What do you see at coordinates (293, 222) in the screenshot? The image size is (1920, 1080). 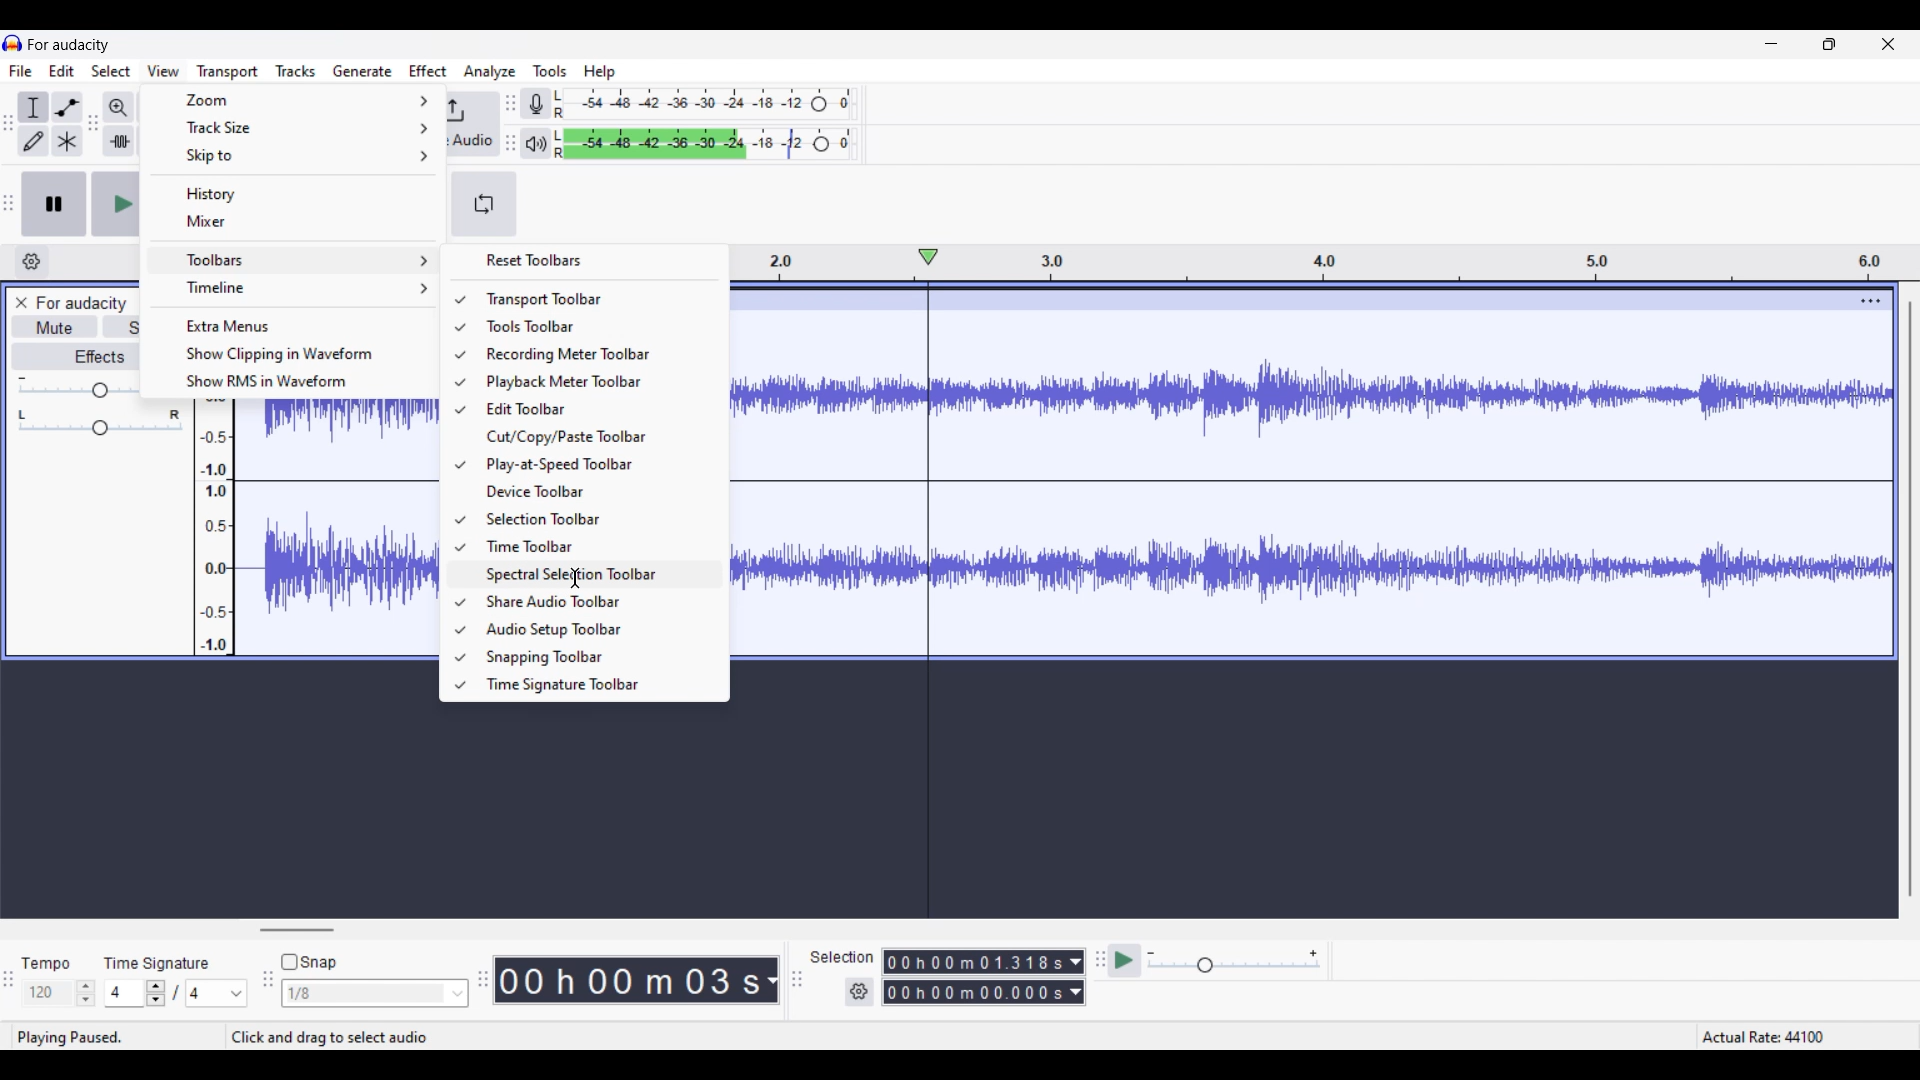 I see `Mixer` at bounding box center [293, 222].